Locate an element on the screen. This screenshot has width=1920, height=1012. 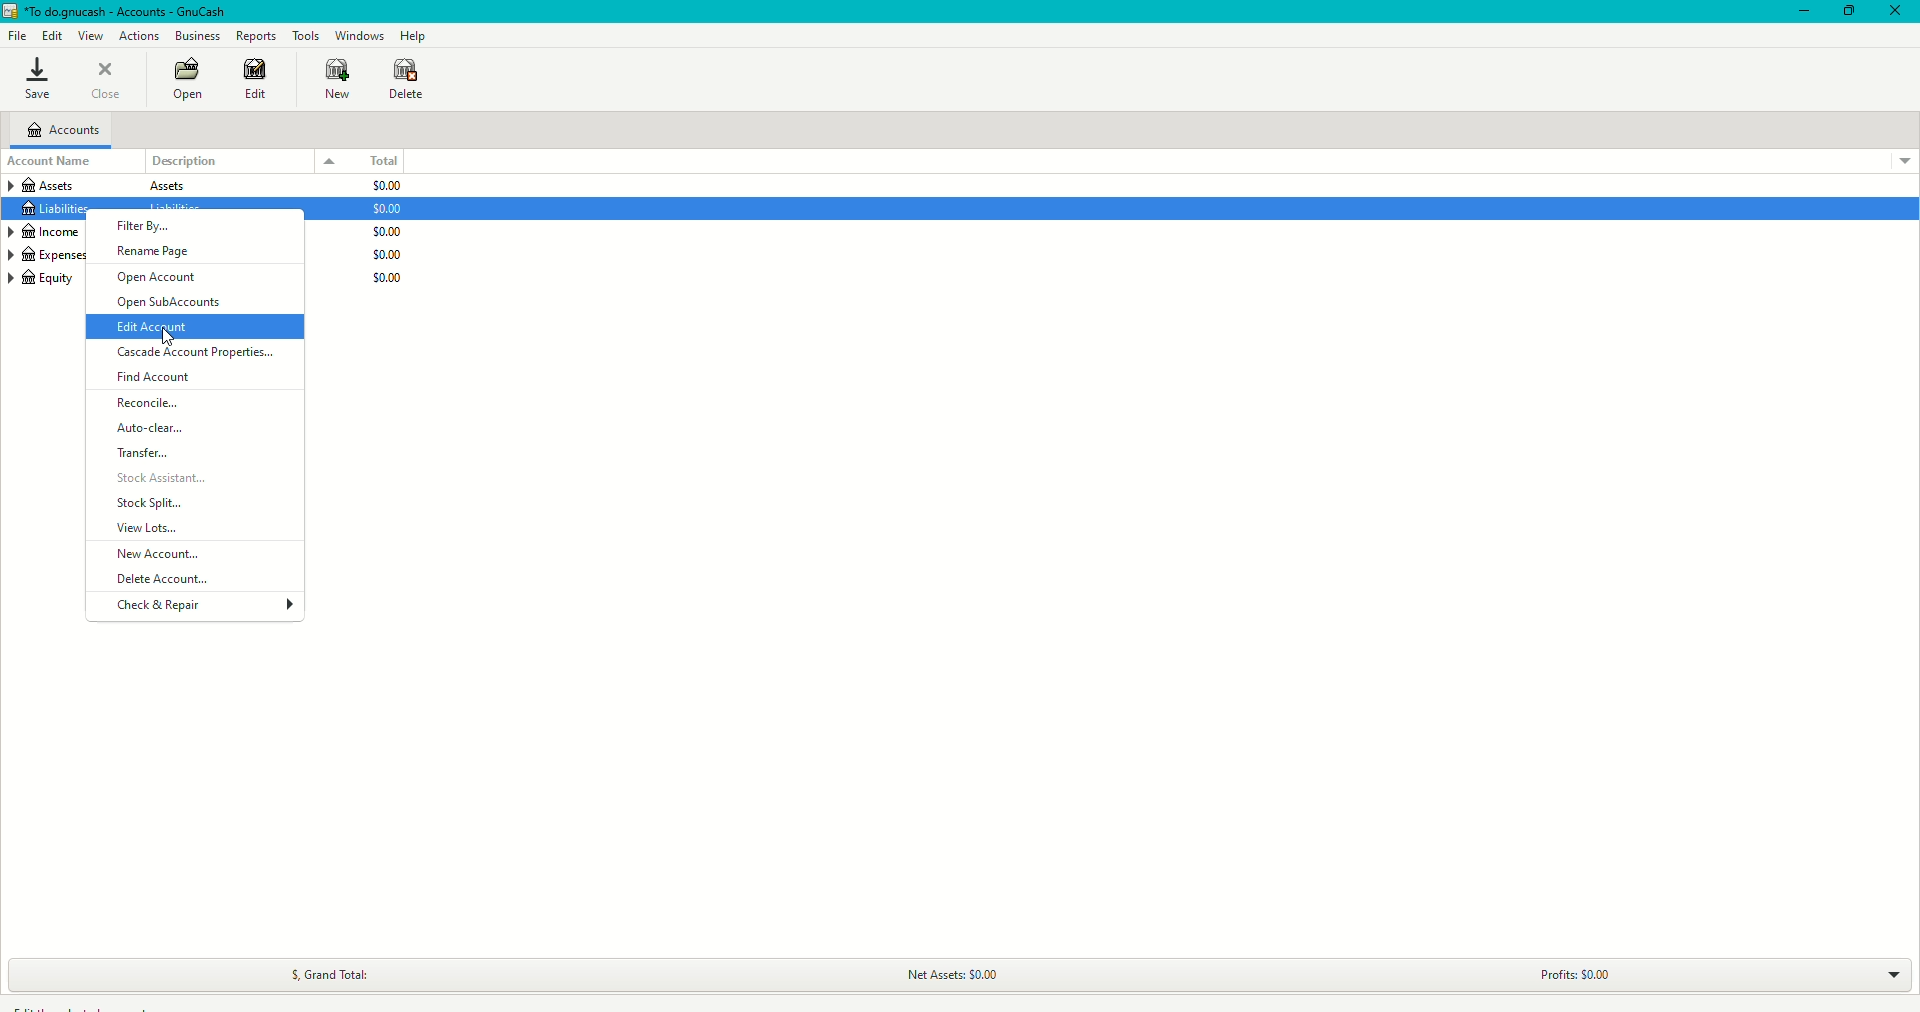
Find Account is located at coordinates (156, 379).